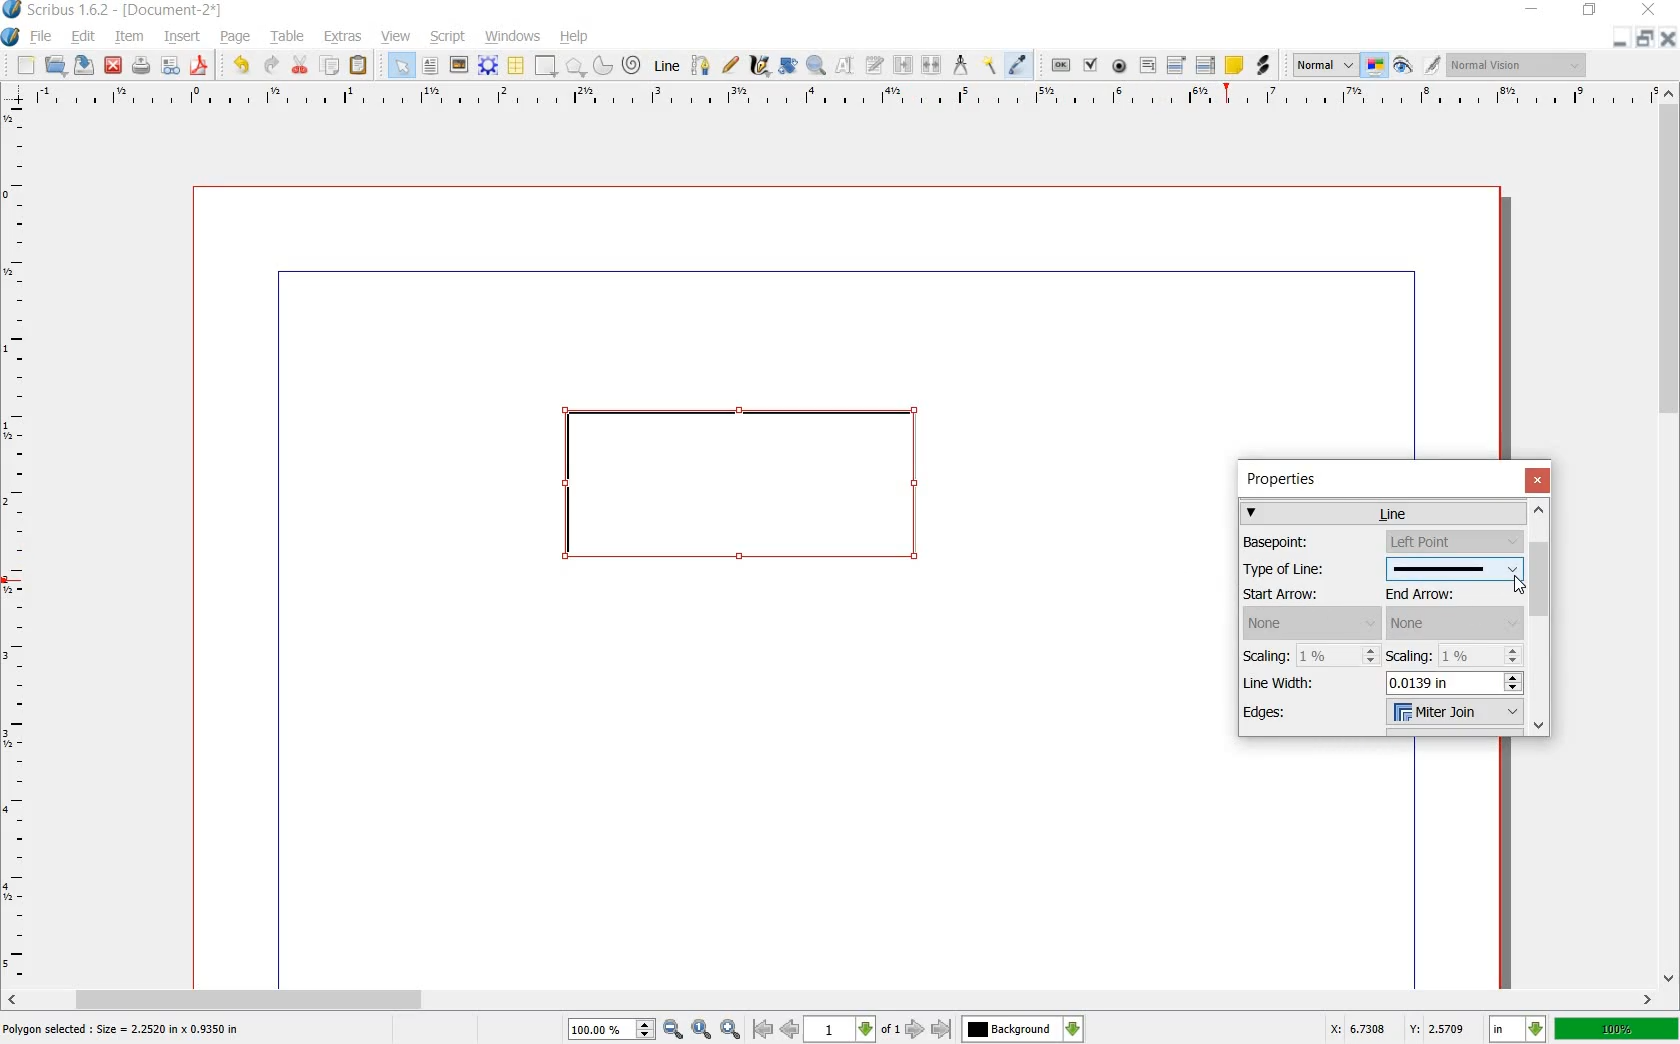 Image resolution: width=1680 pixels, height=1044 pixels. Describe the element at coordinates (289, 38) in the screenshot. I see `TABLE` at that location.